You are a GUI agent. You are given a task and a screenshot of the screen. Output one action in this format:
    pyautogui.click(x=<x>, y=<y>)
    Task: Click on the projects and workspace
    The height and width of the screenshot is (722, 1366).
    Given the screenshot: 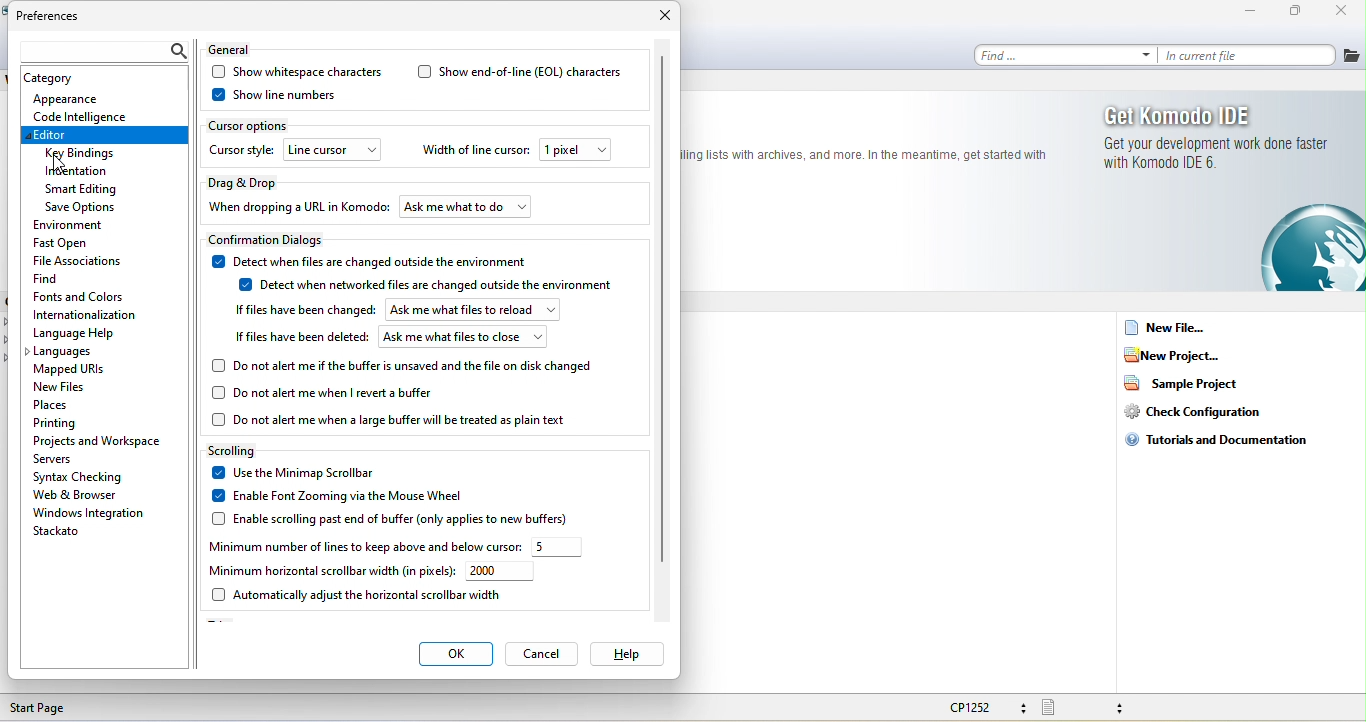 What is the action you would take?
    pyautogui.click(x=98, y=439)
    